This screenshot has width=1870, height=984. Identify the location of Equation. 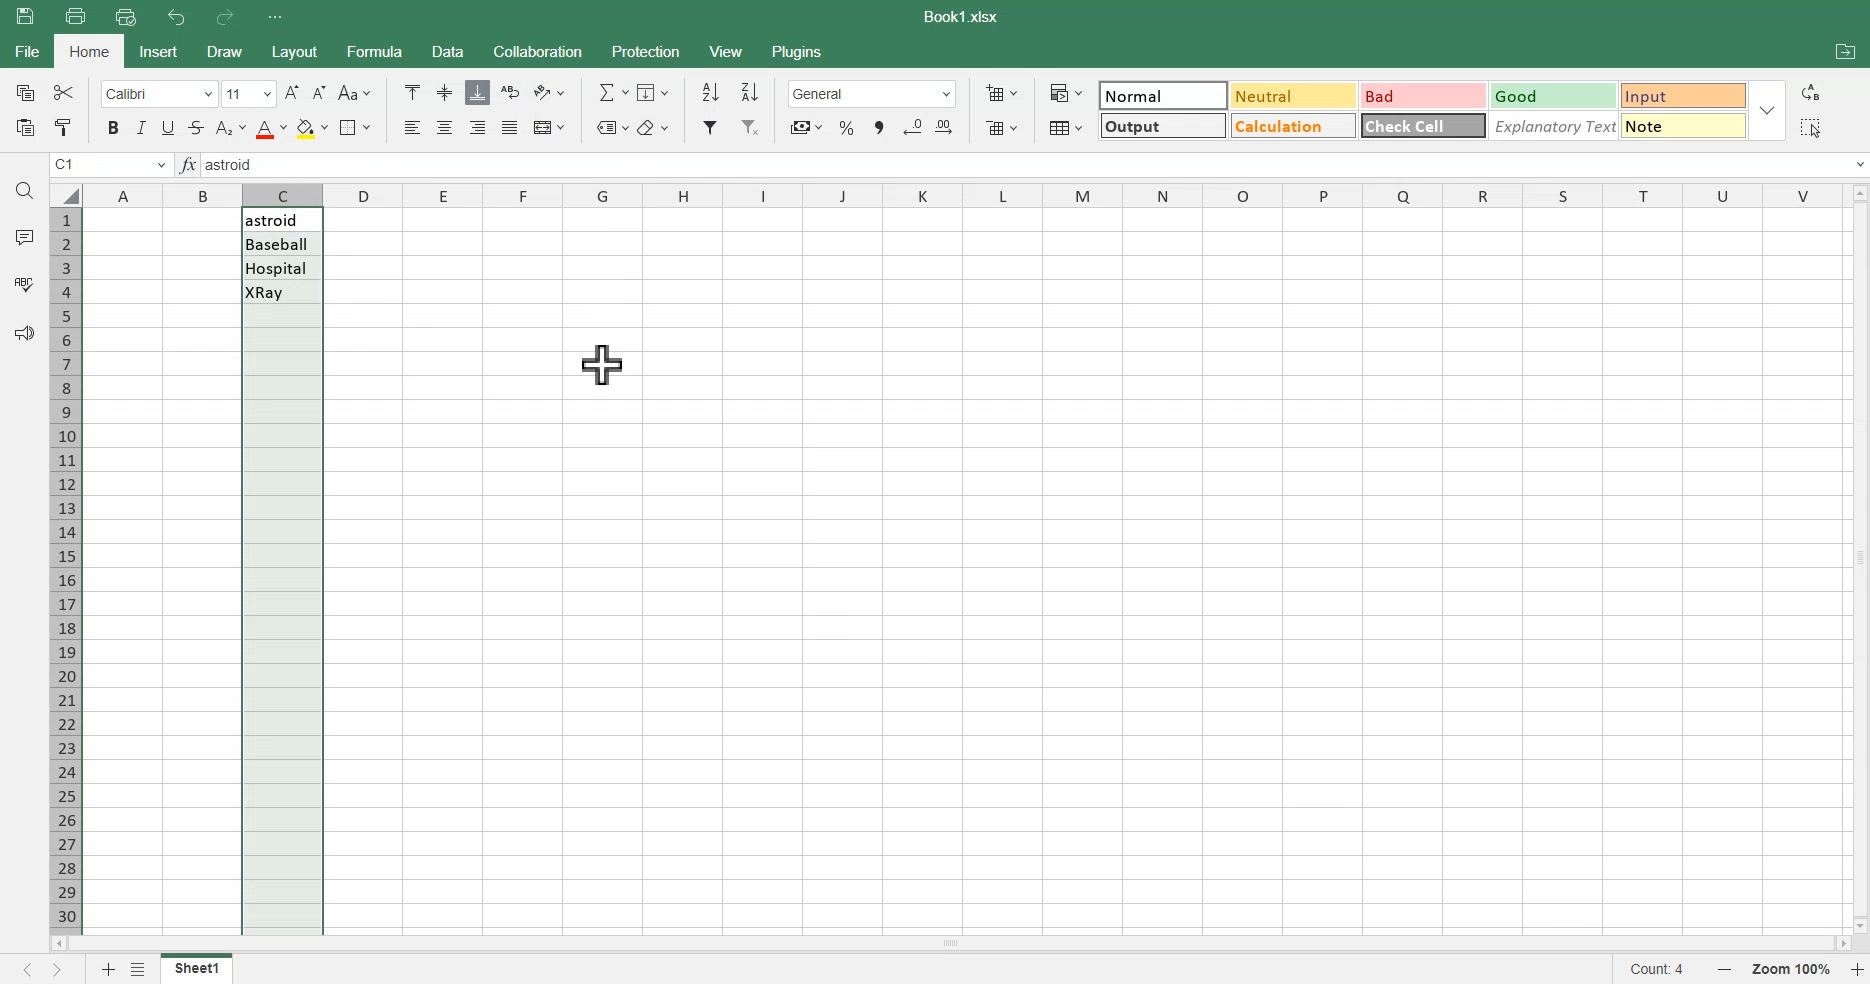
(612, 91).